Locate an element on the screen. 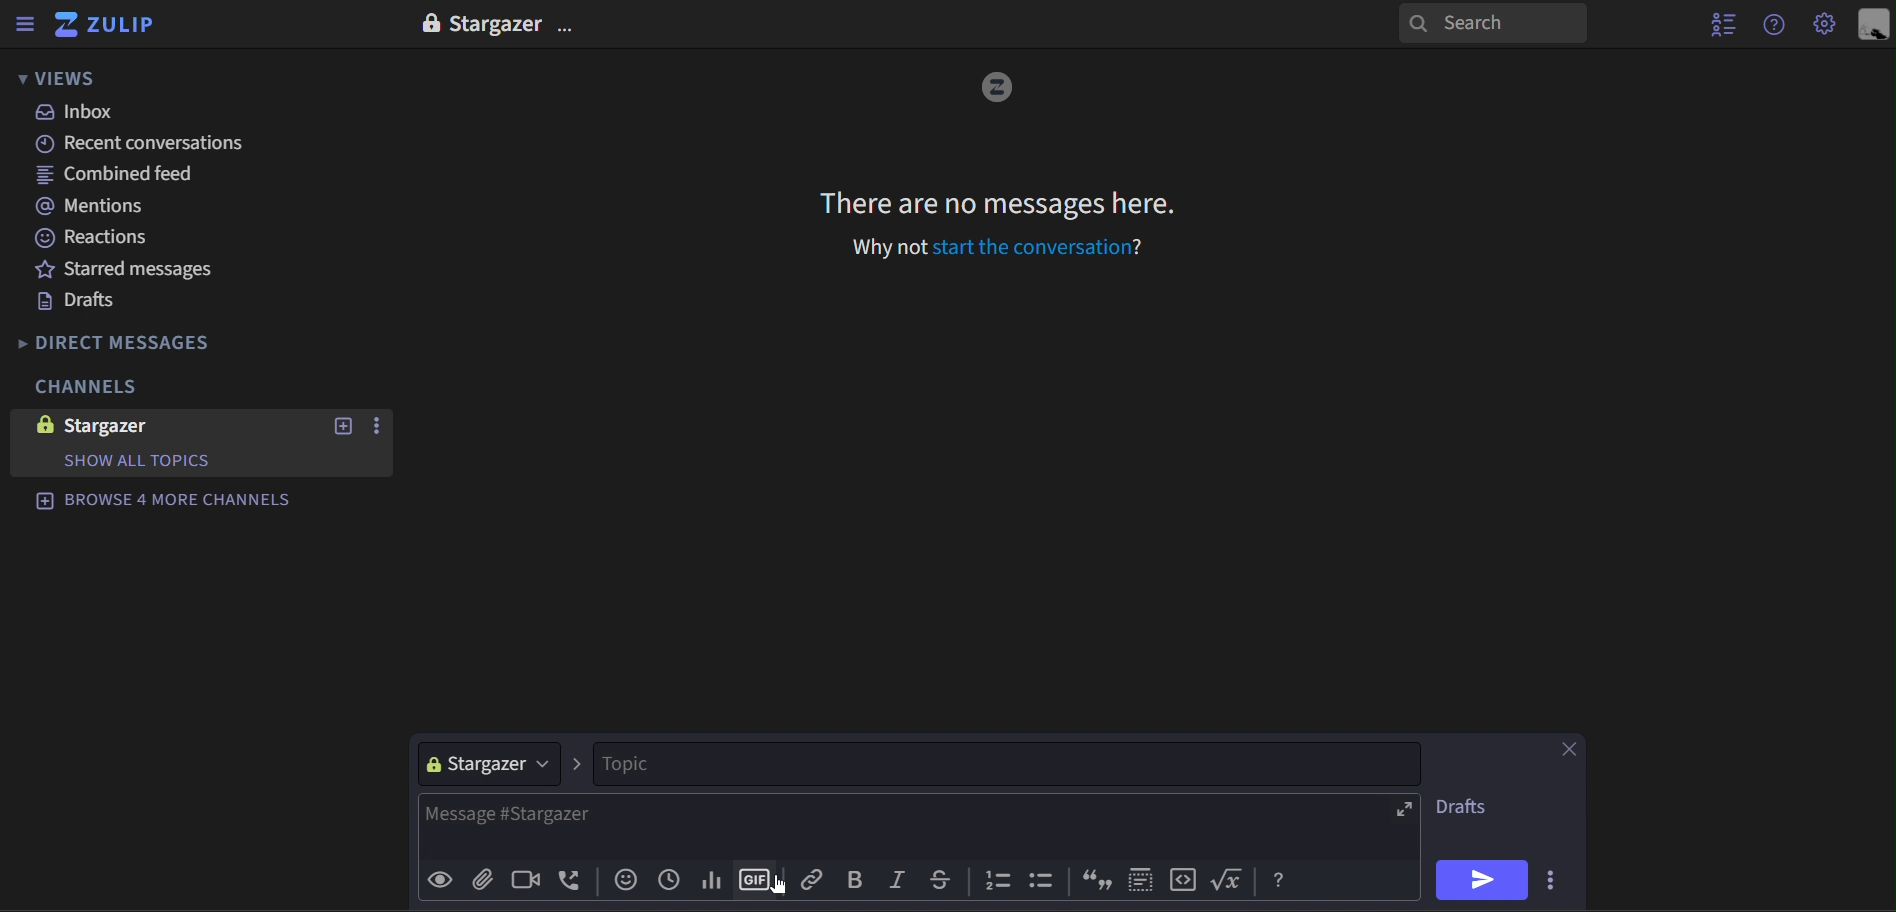 The image size is (1896, 912). inbox is located at coordinates (156, 111).